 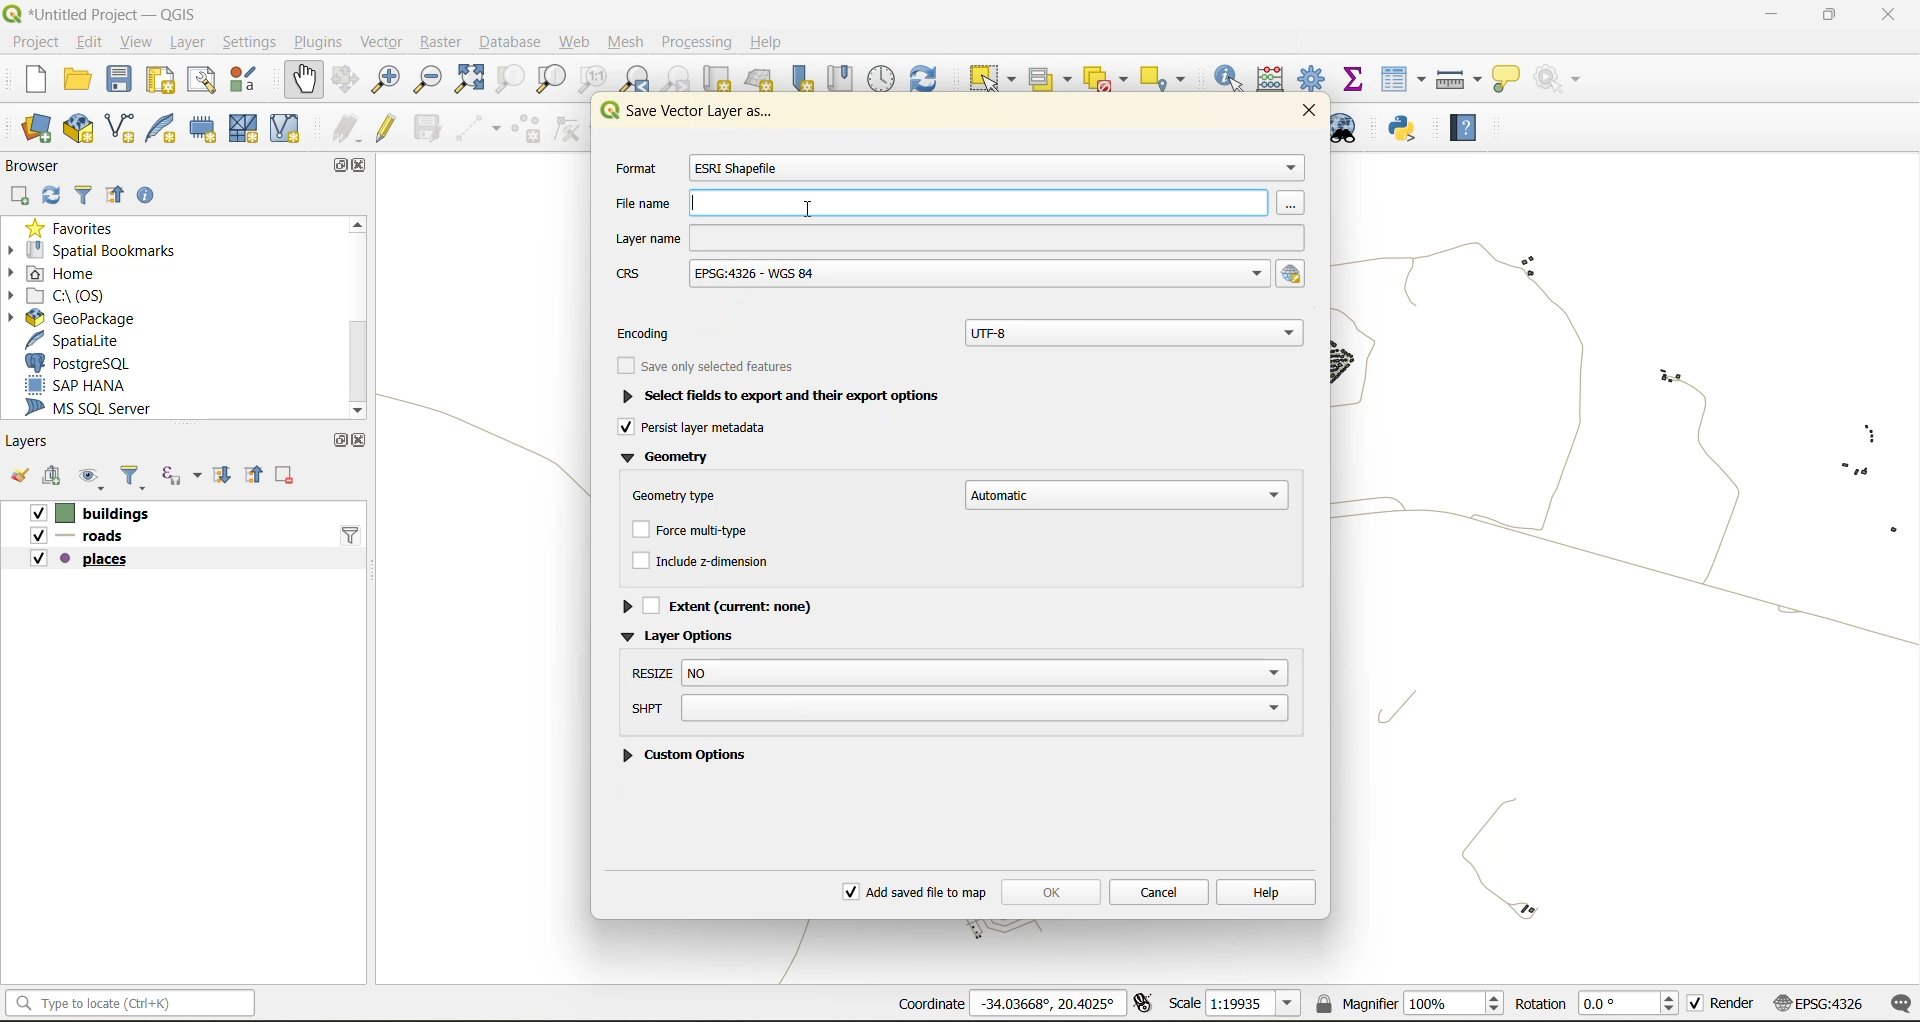 I want to click on show tips, so click(x=1511, y=80).